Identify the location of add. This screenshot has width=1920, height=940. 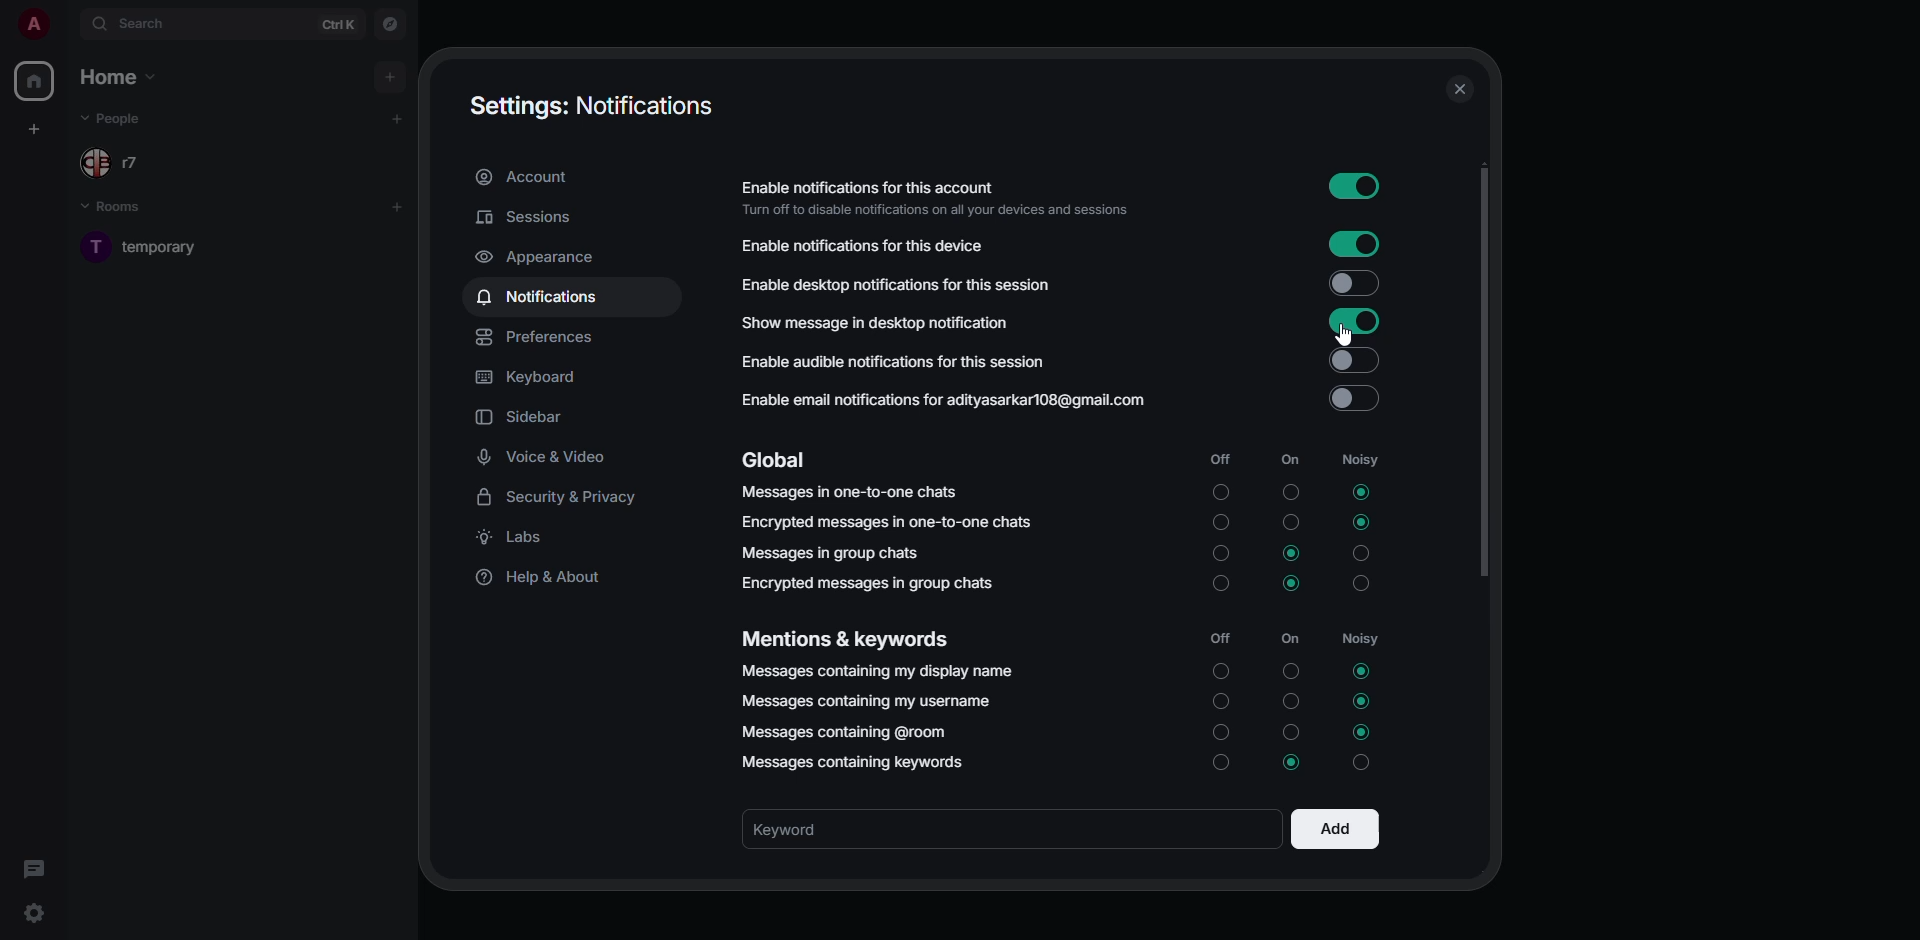
(391, 74).